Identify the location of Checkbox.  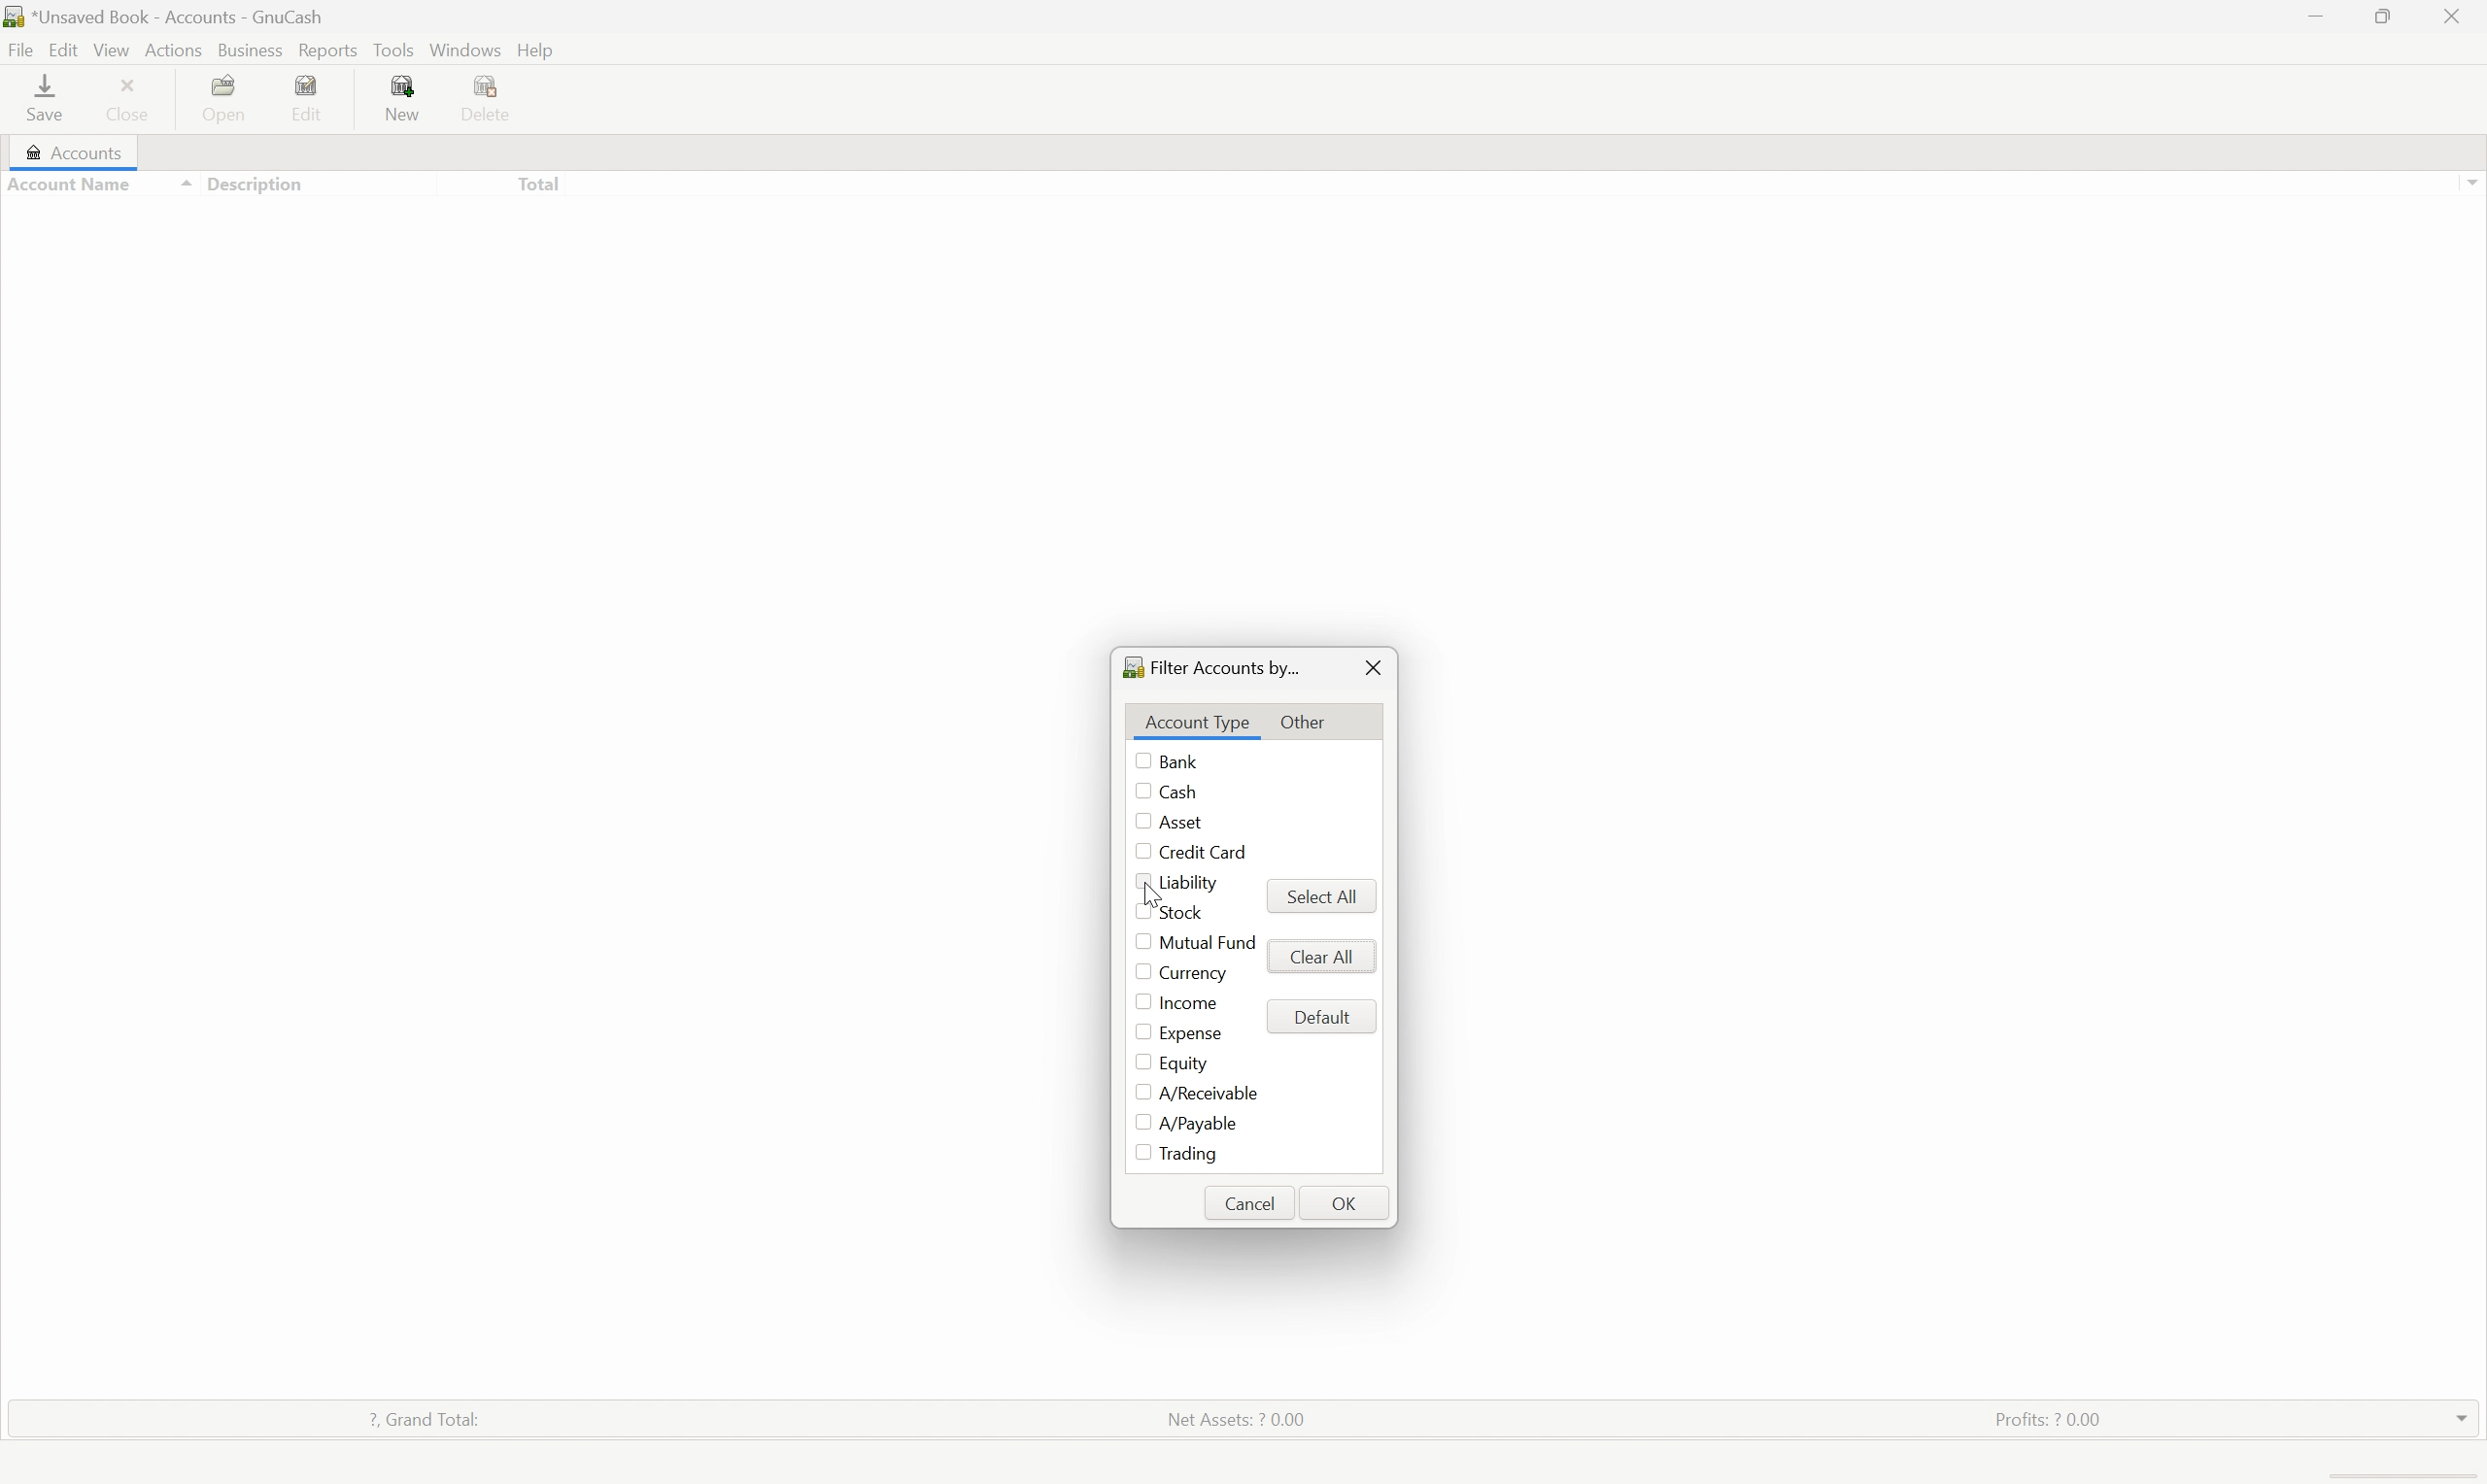
(1140, 1005).